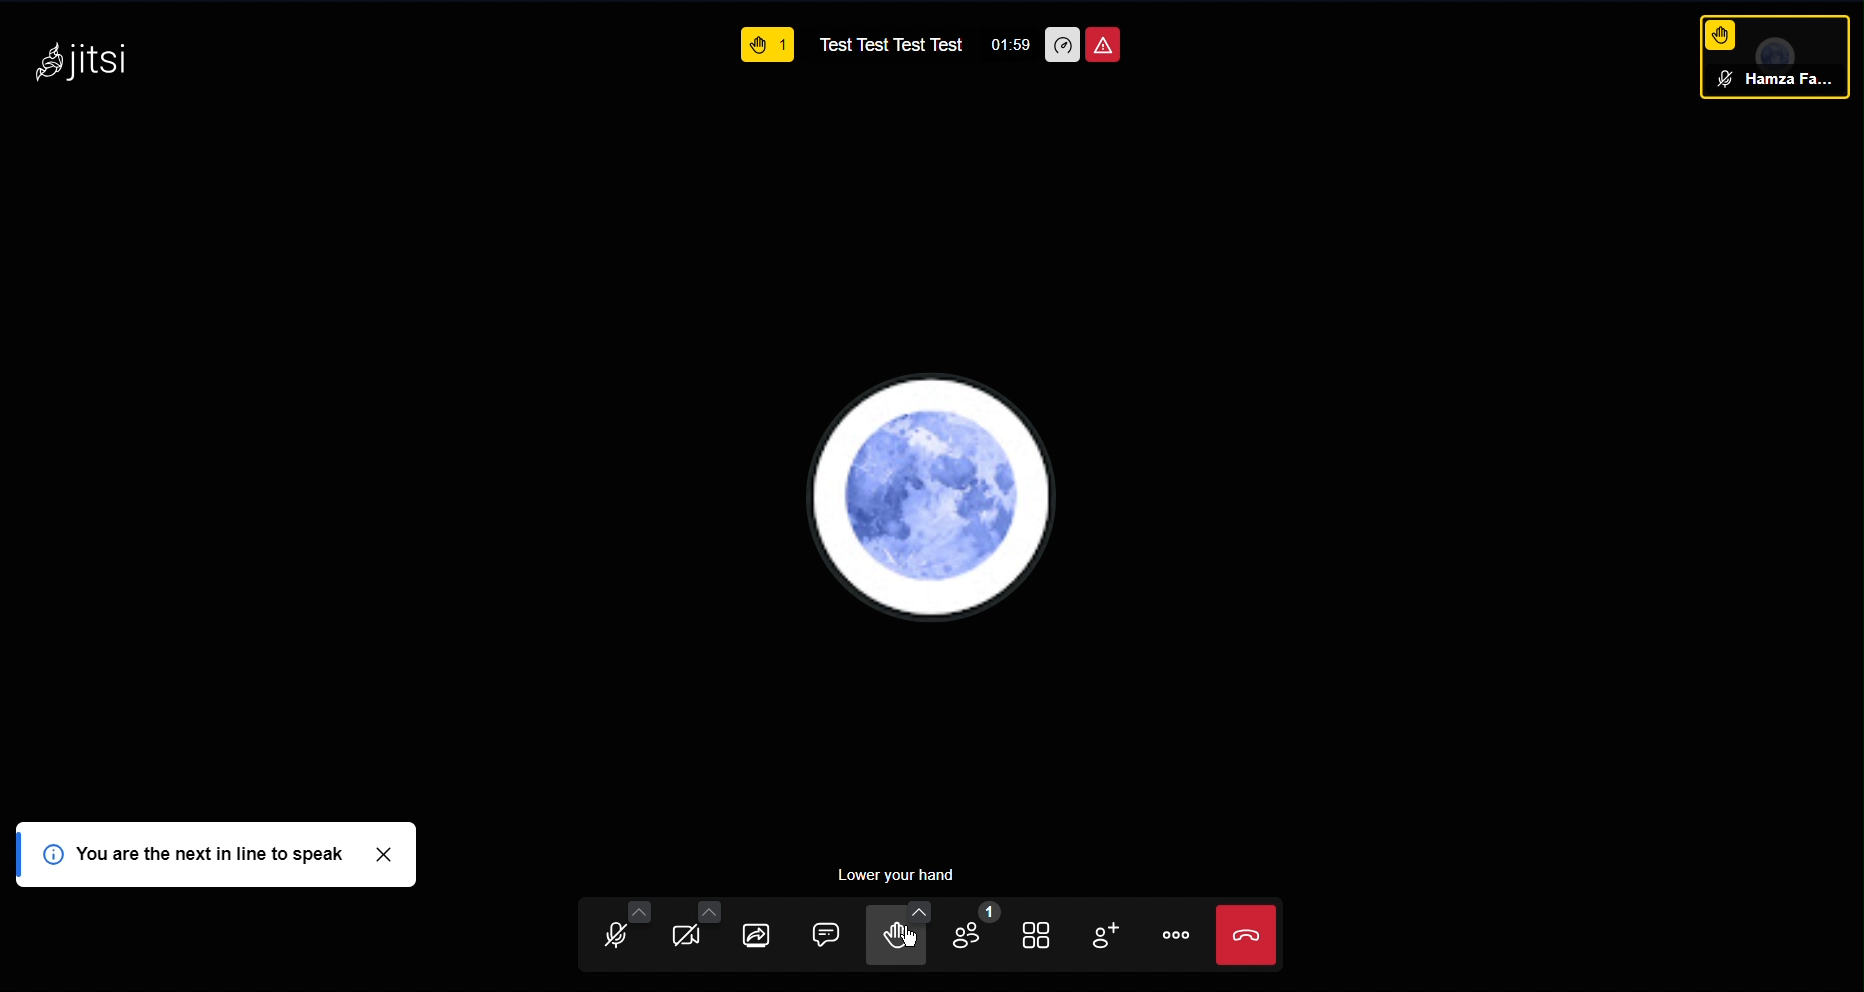 Image resolution: width=1864 pixels, height=992 pixels. Describe the element at coordinates (910, 938) in the screenshot. I see `Cursor on Raise Hand` at that location.